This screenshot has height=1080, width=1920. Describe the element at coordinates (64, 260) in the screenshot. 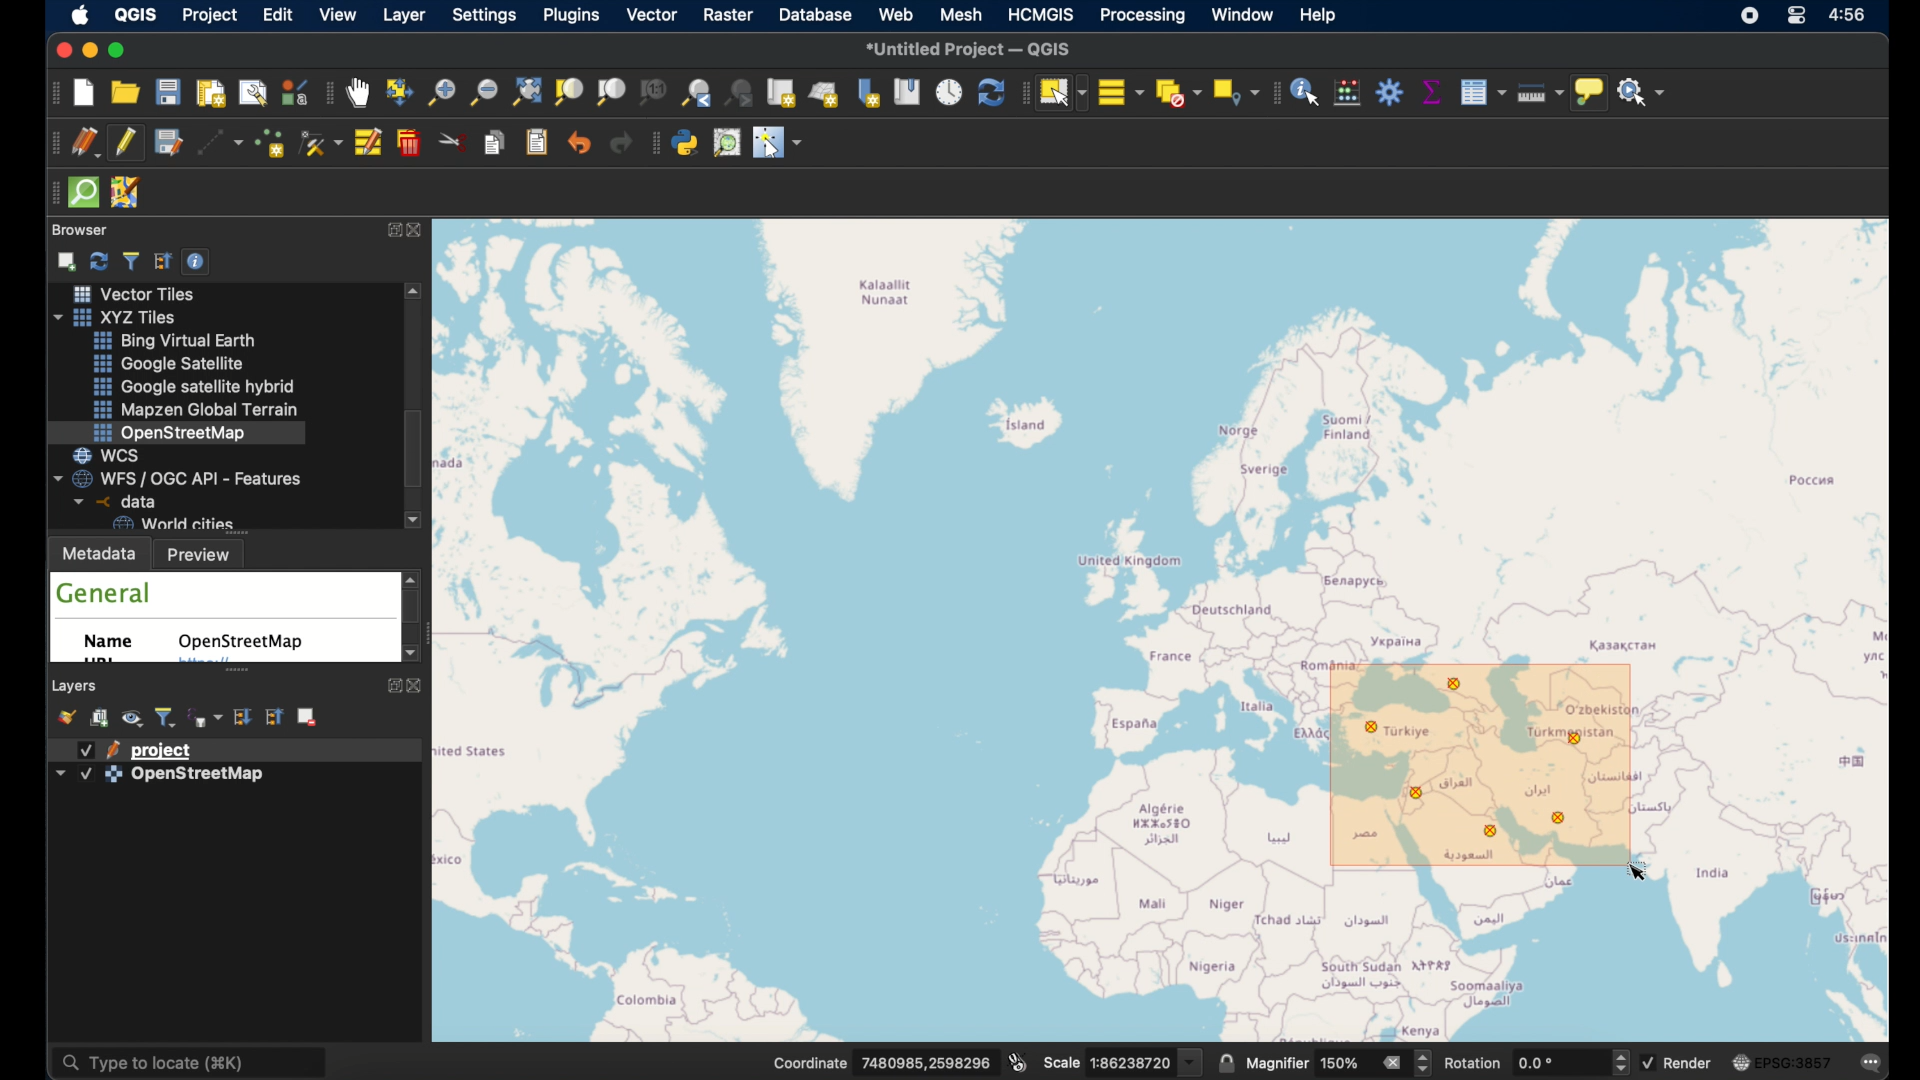

I see `add selected layers` at that location.